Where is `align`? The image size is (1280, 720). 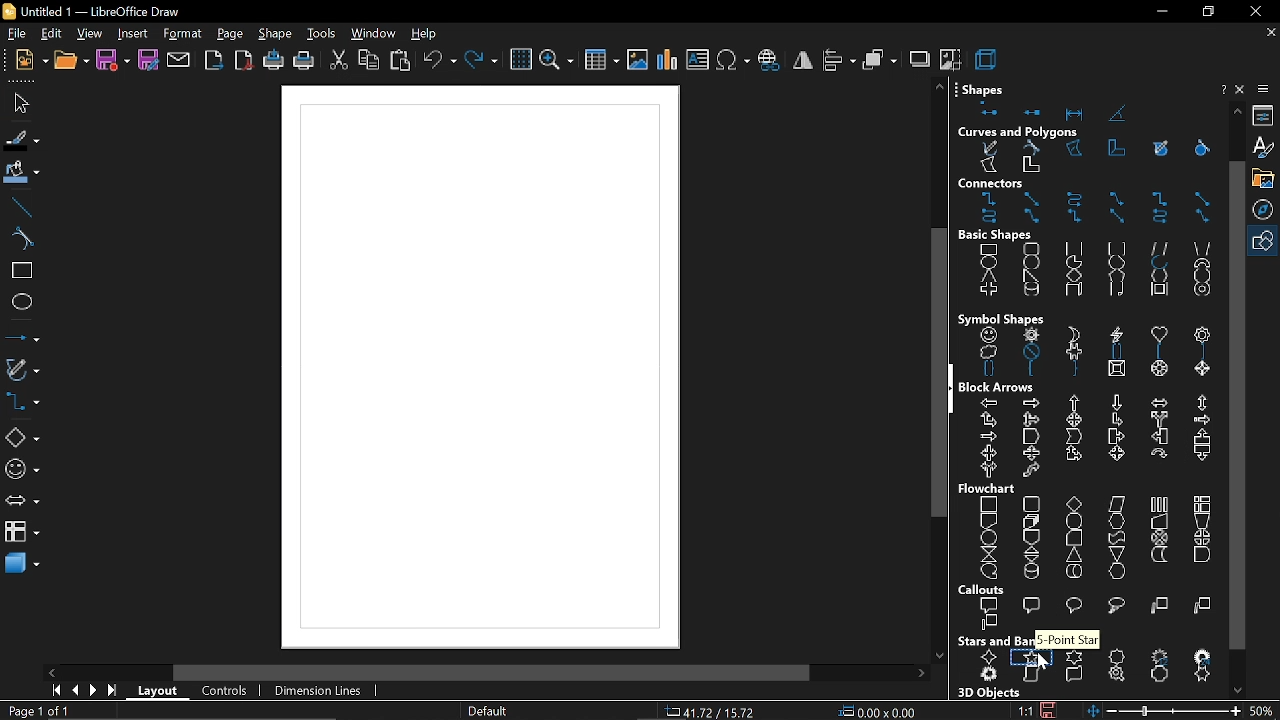 align is located at coordinates (839, 61).